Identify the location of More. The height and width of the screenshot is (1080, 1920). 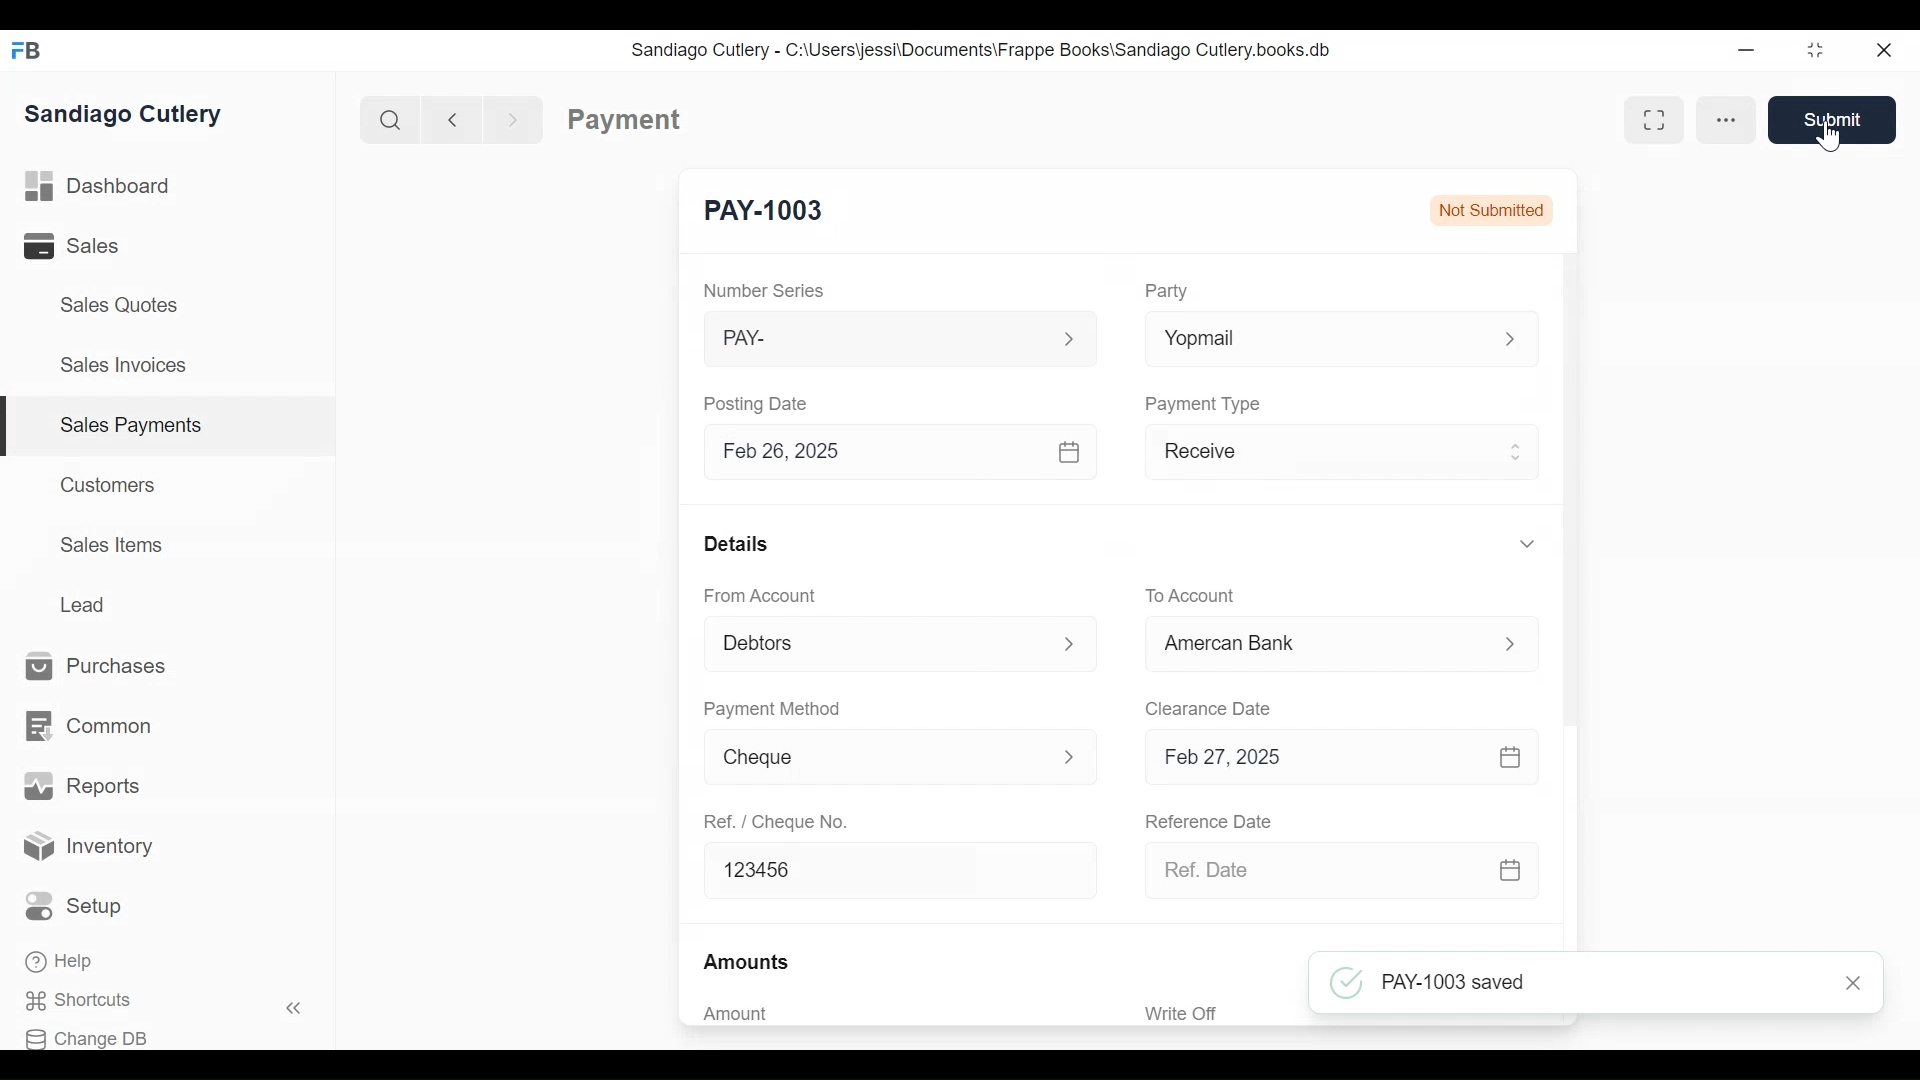
(1728, 120).